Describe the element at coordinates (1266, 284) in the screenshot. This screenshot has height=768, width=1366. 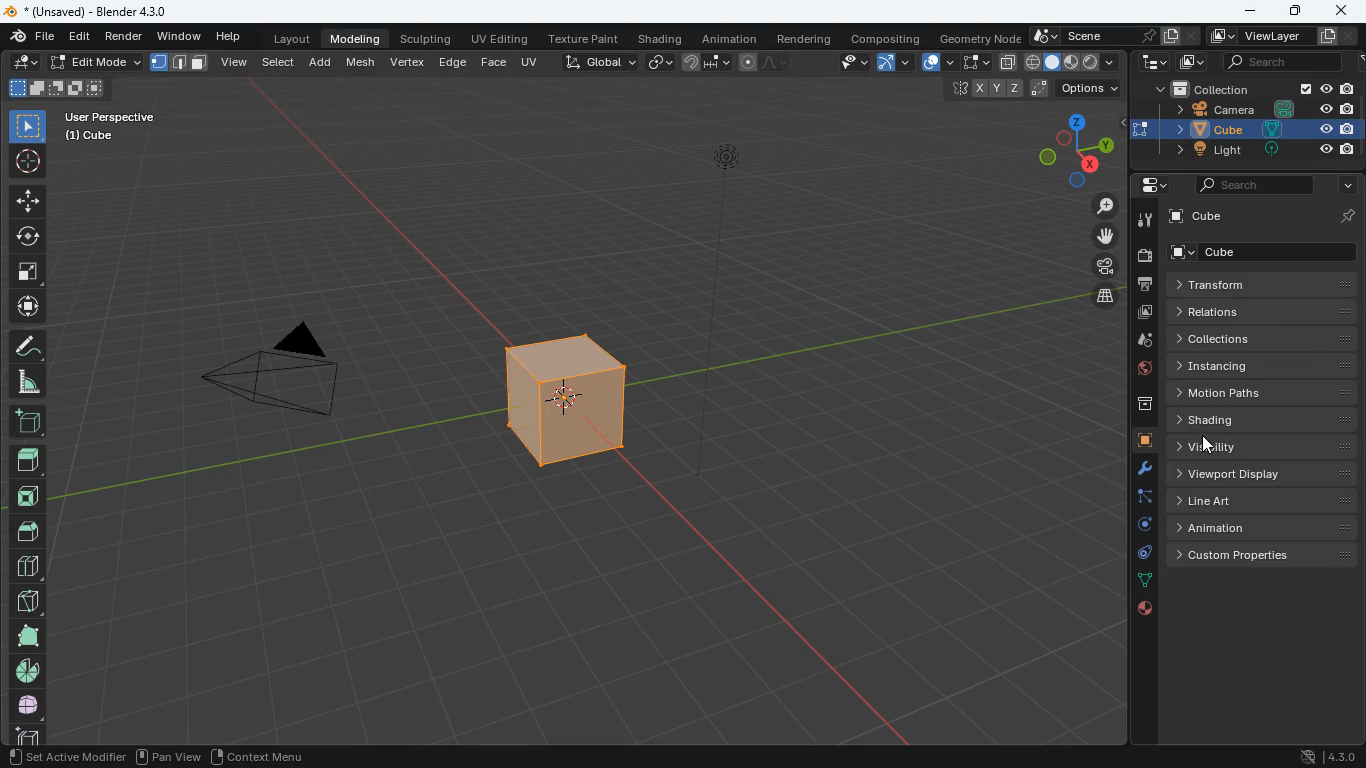
I see `transform` at that location.